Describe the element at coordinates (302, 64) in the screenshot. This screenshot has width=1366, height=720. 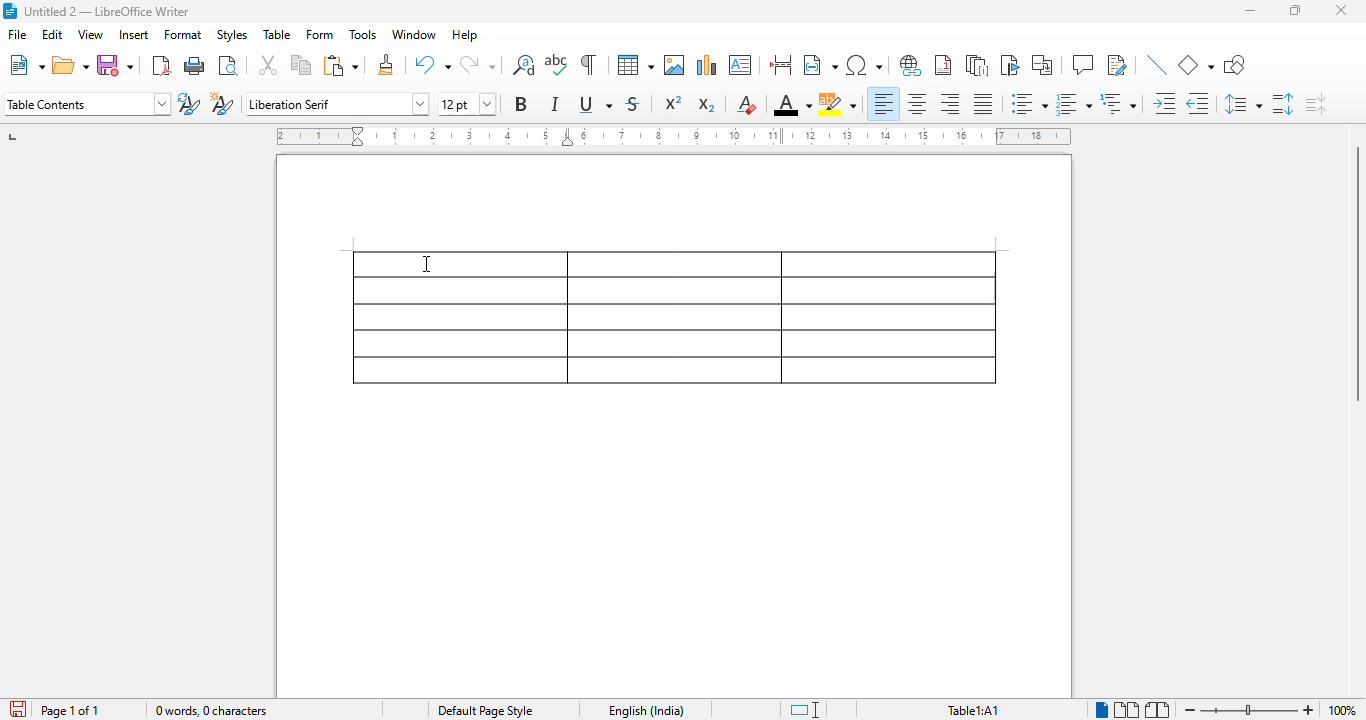
I see `copy` at that location.